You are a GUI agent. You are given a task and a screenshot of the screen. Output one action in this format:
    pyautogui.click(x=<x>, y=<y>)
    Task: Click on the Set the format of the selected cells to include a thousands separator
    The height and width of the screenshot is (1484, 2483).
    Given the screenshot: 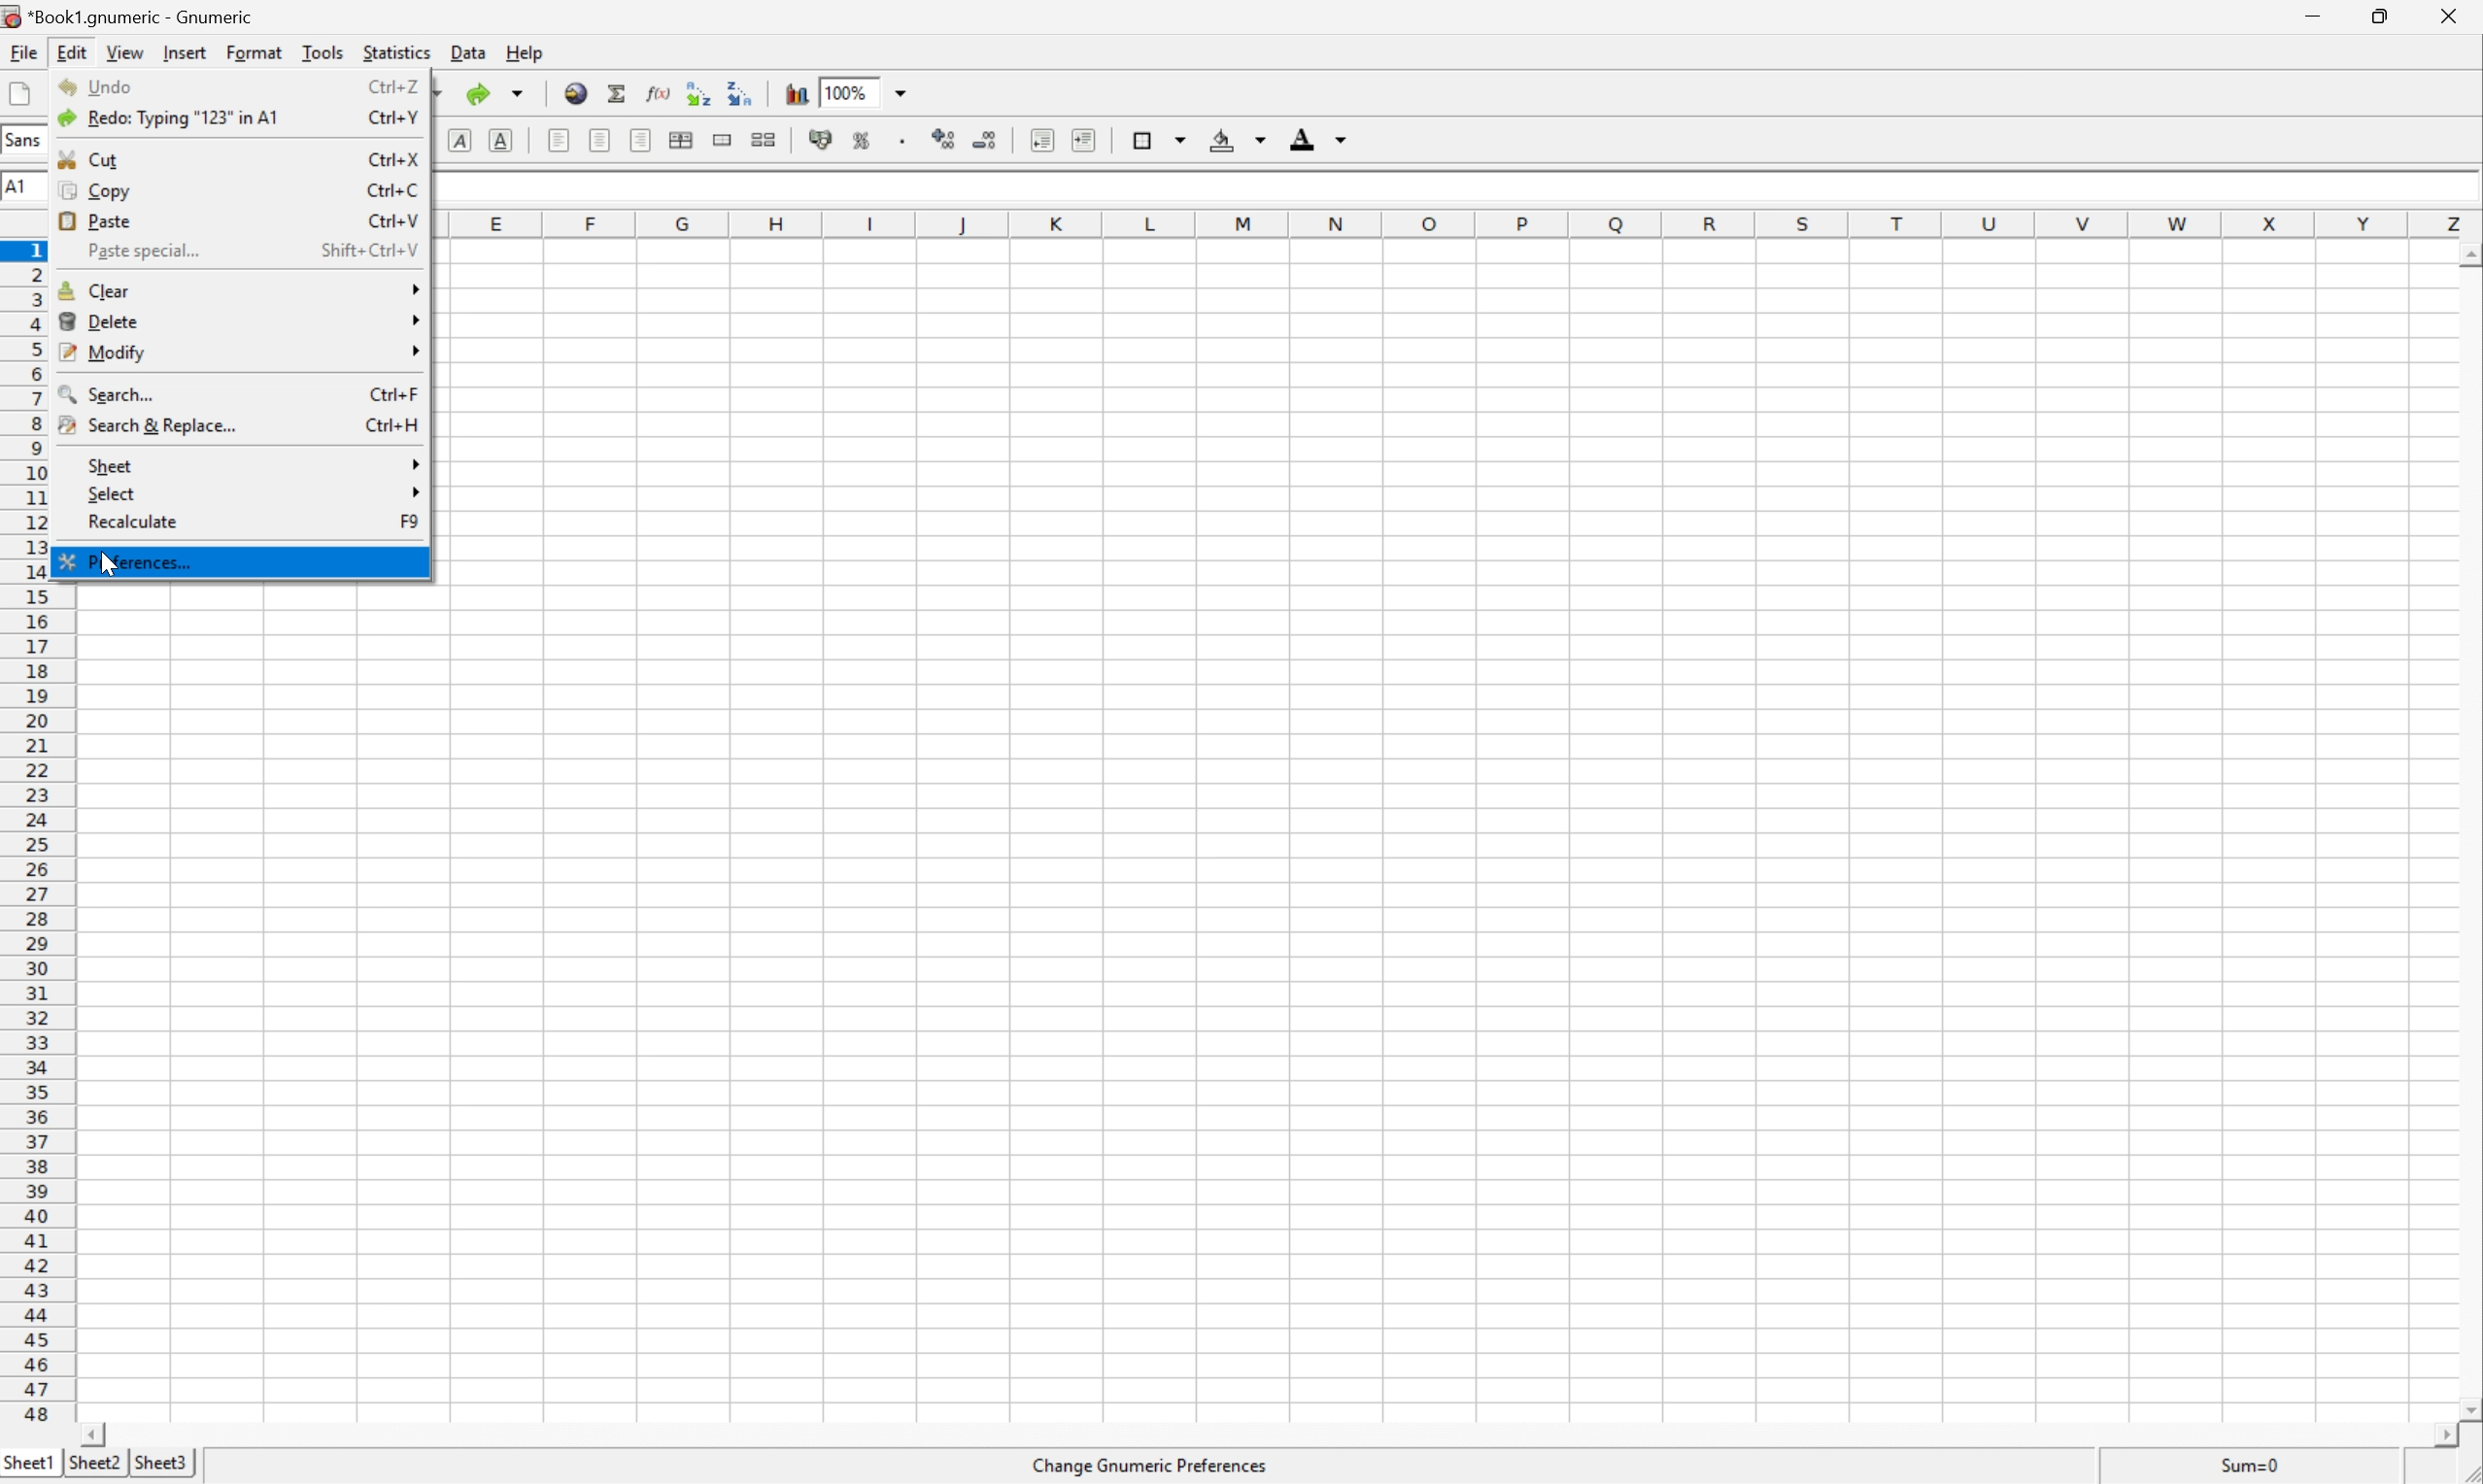 What is the action you would take?
    pyautogui.click(x=899, y=142)
    